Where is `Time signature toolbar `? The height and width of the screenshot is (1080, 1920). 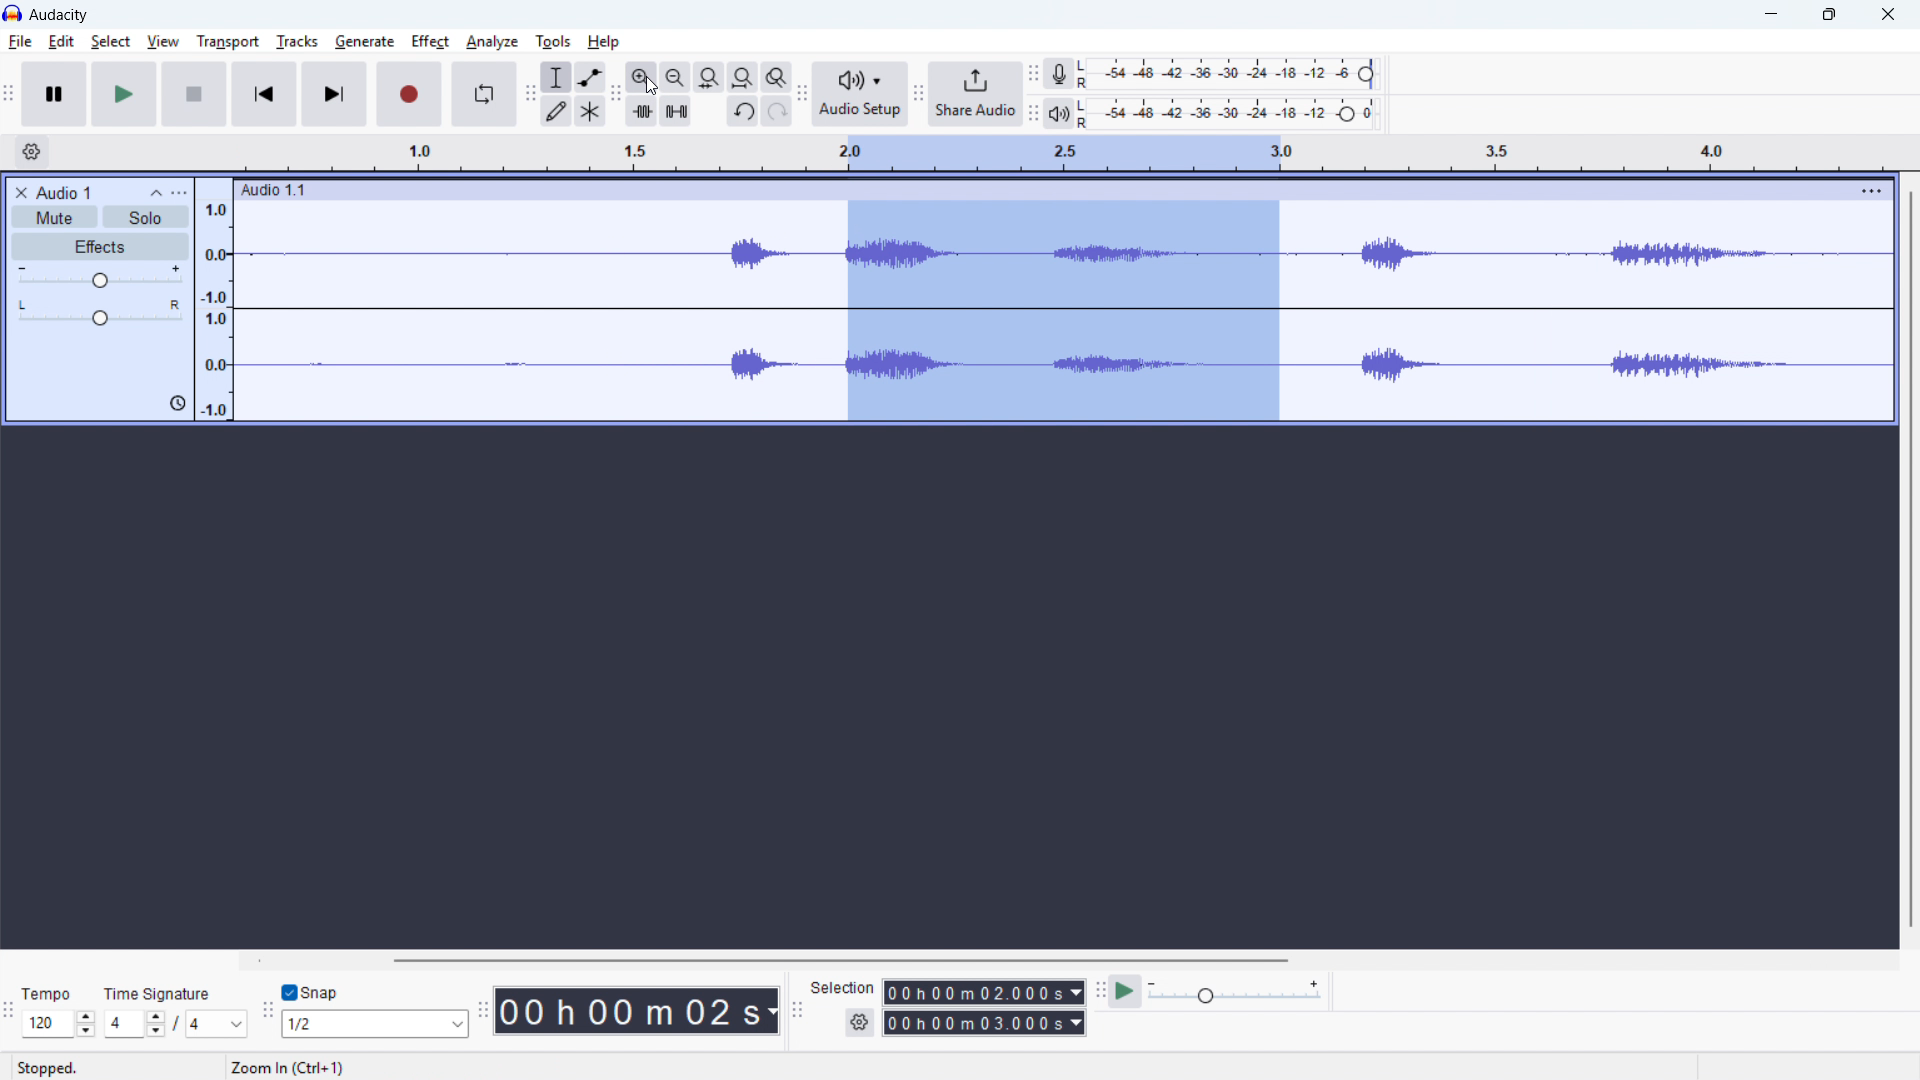
Time signature toolbar  is located at coordinates (10, 1010).